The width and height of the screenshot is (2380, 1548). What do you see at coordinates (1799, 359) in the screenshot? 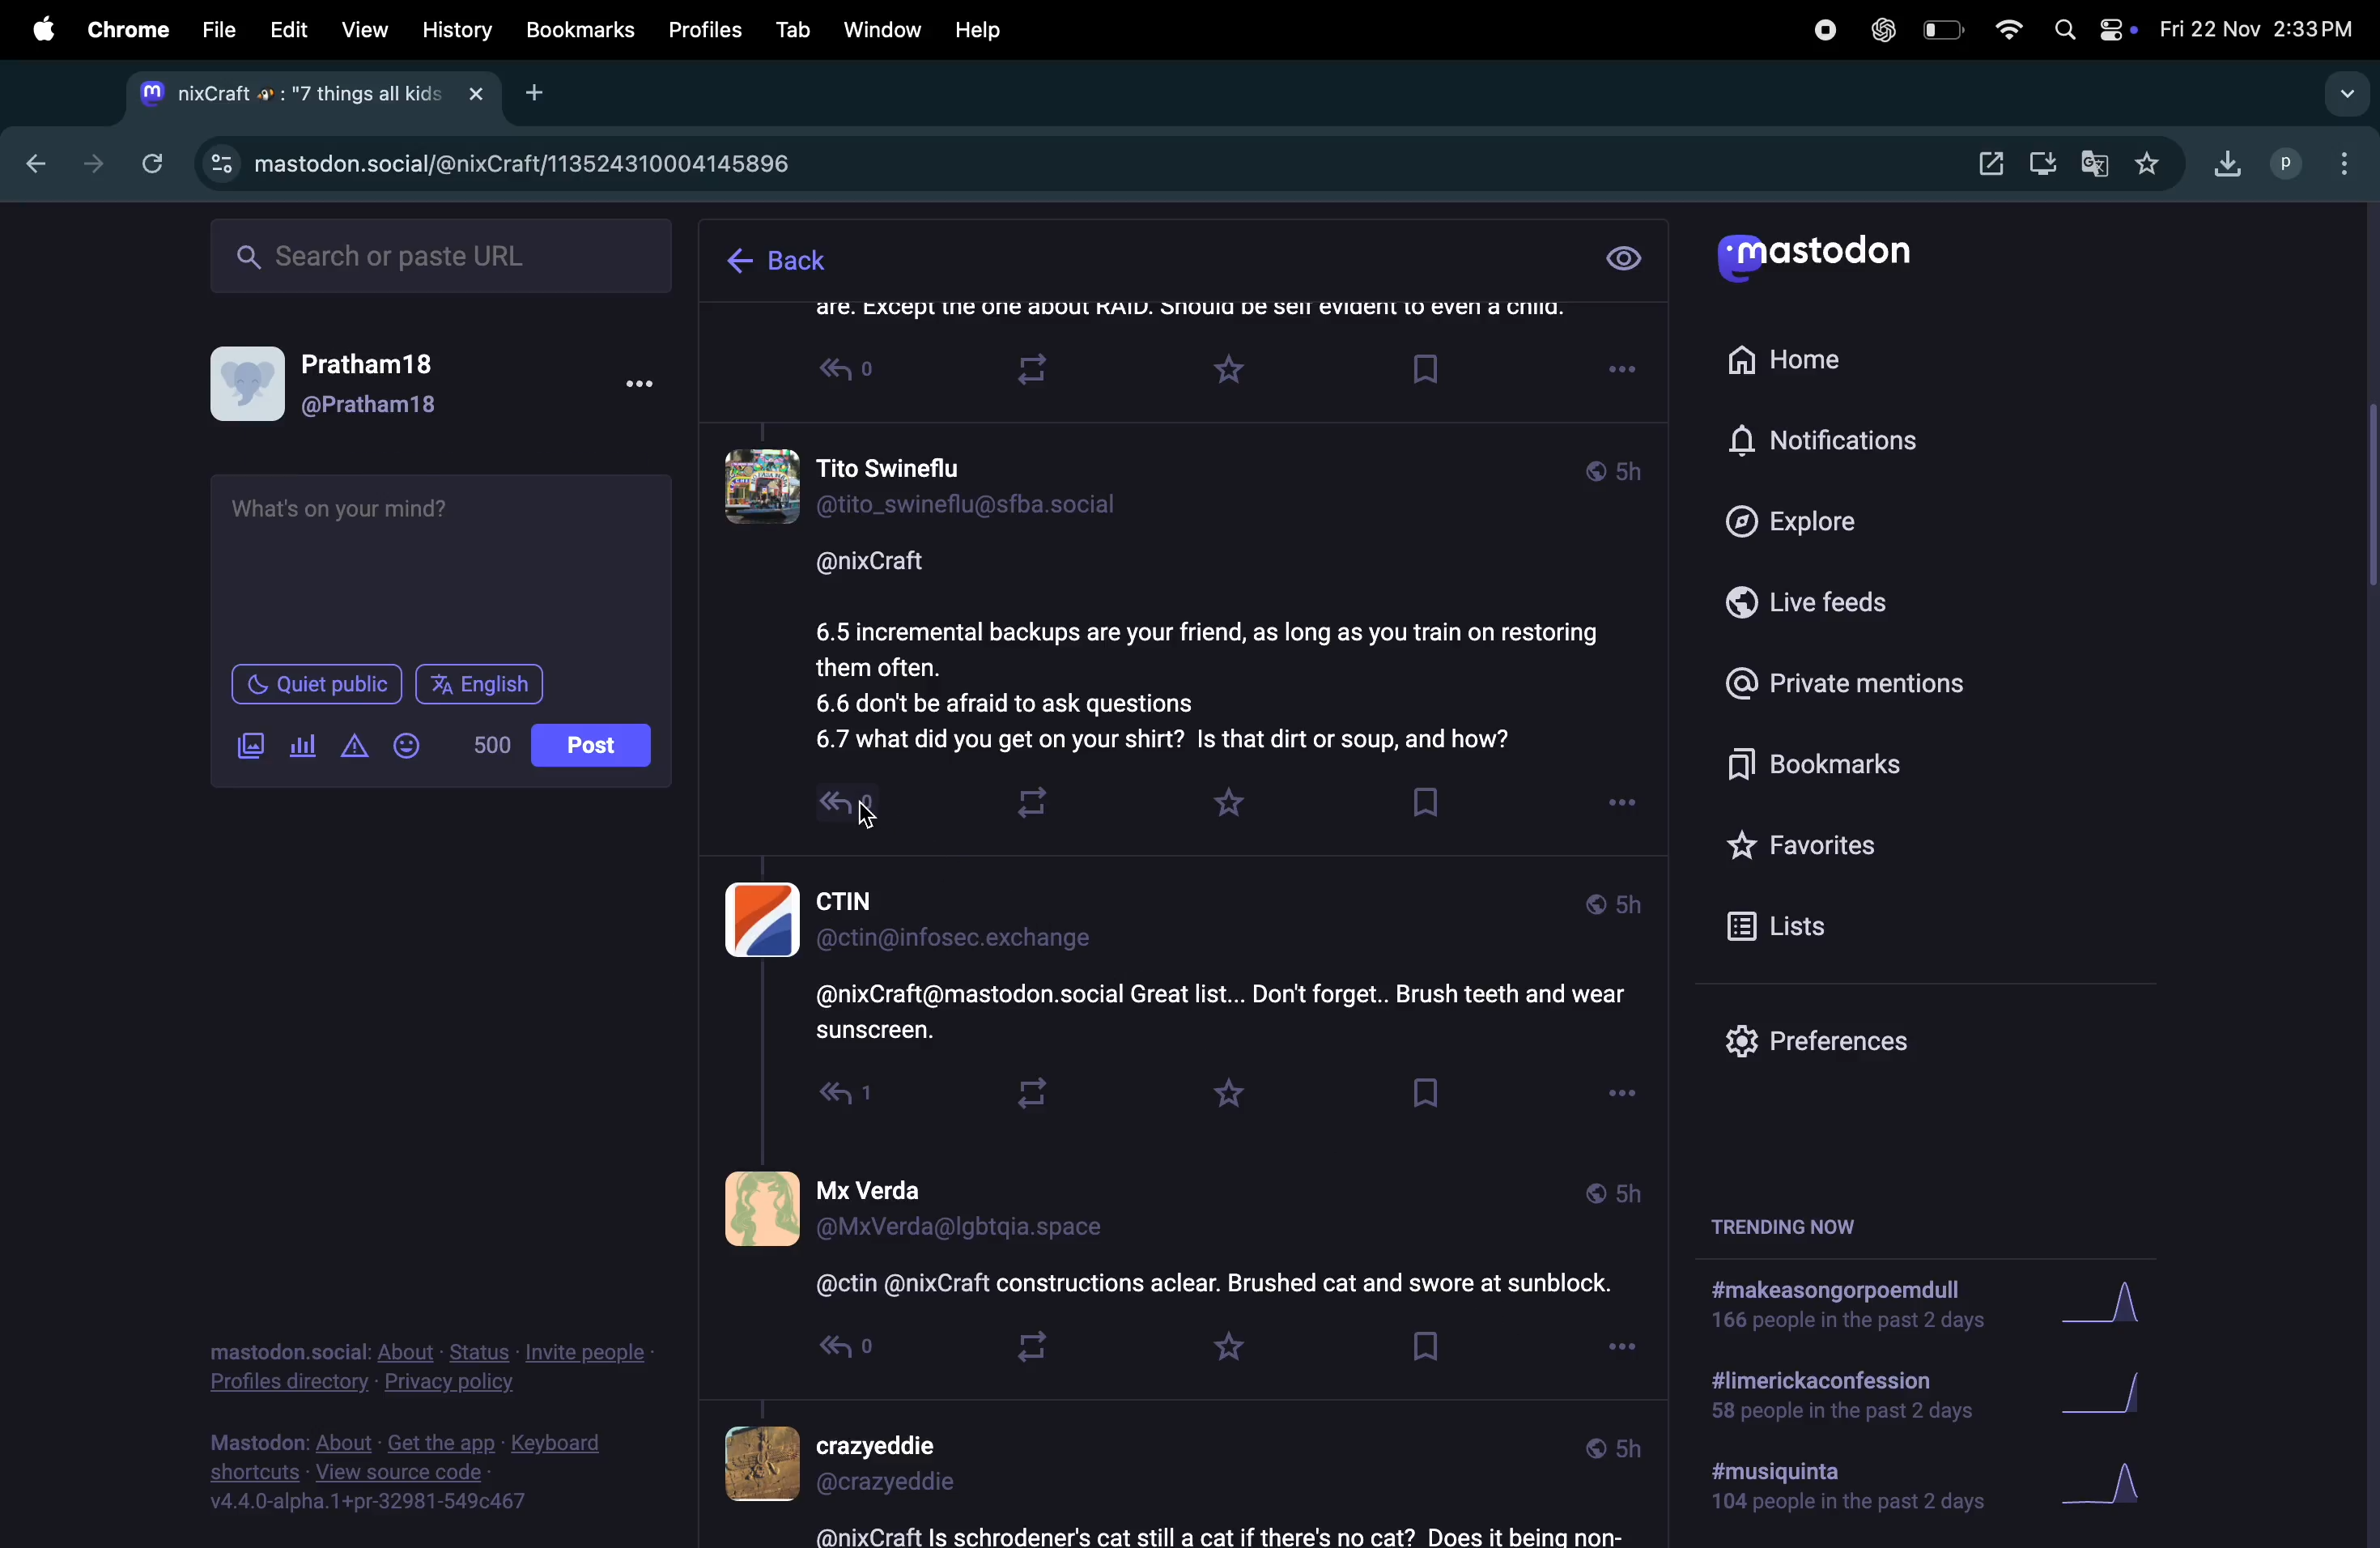
I see `home` at bounding box center [1799, 359].